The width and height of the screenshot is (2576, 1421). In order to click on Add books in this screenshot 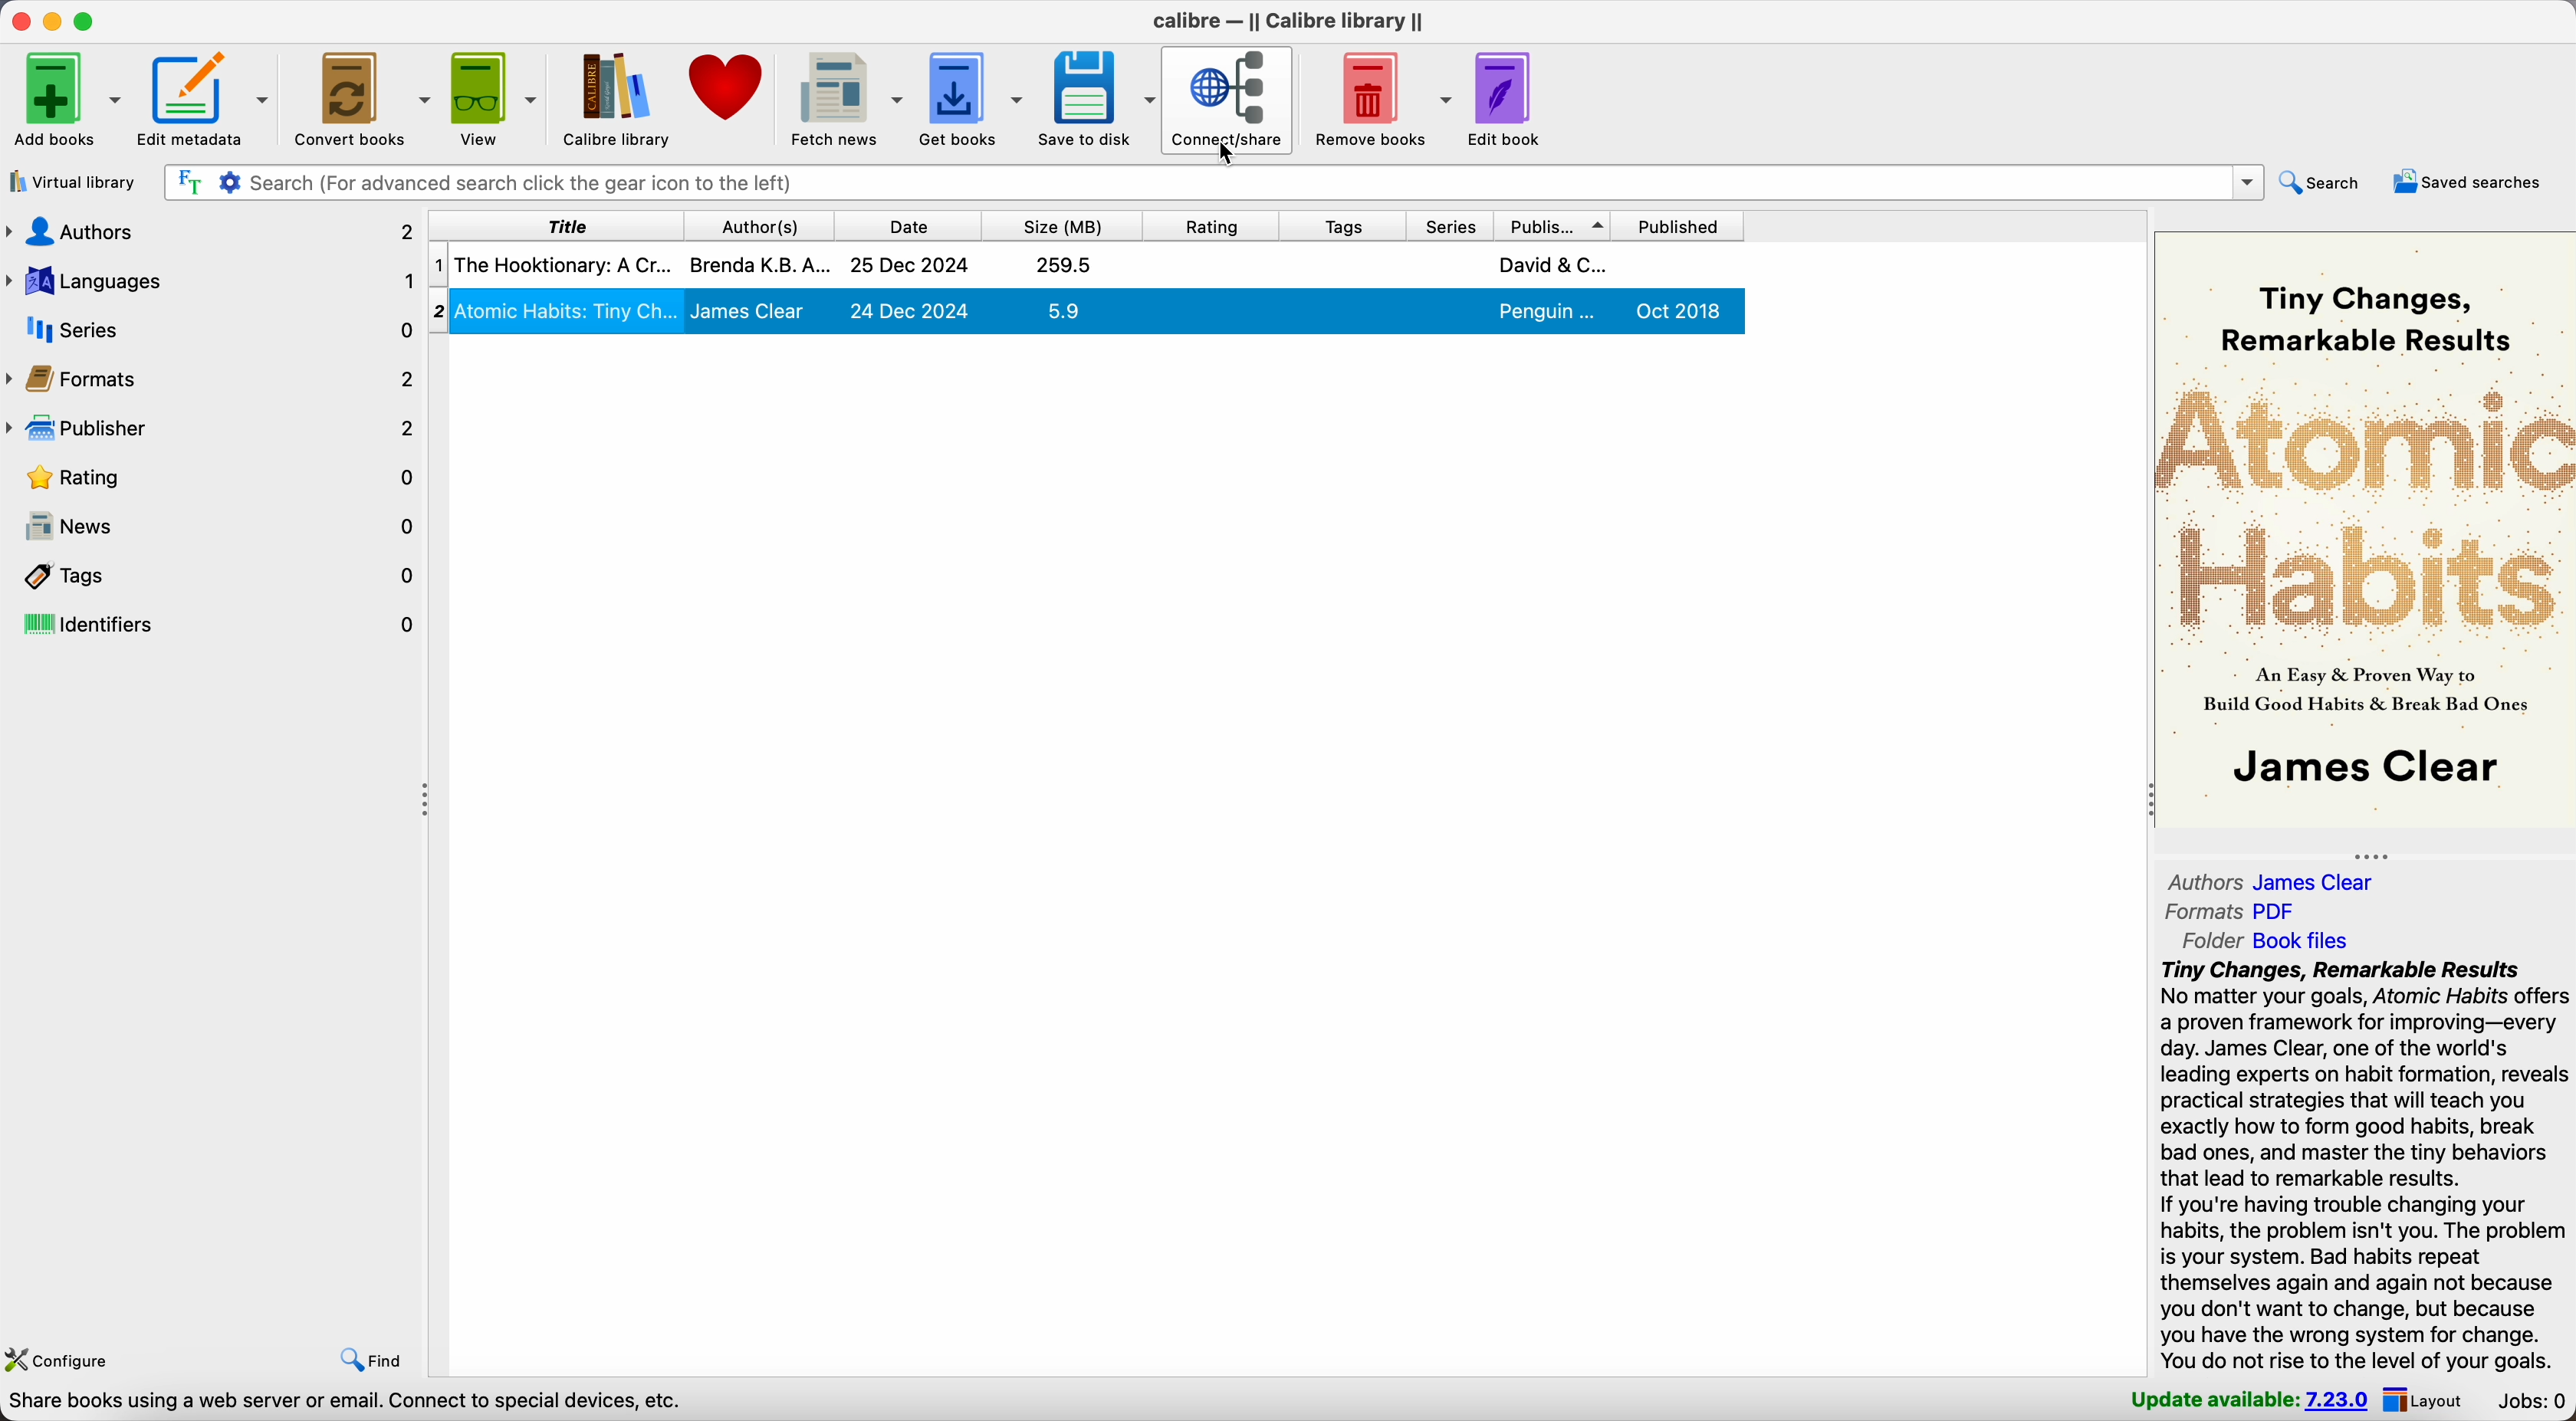, I will do `click(66, 98)`.